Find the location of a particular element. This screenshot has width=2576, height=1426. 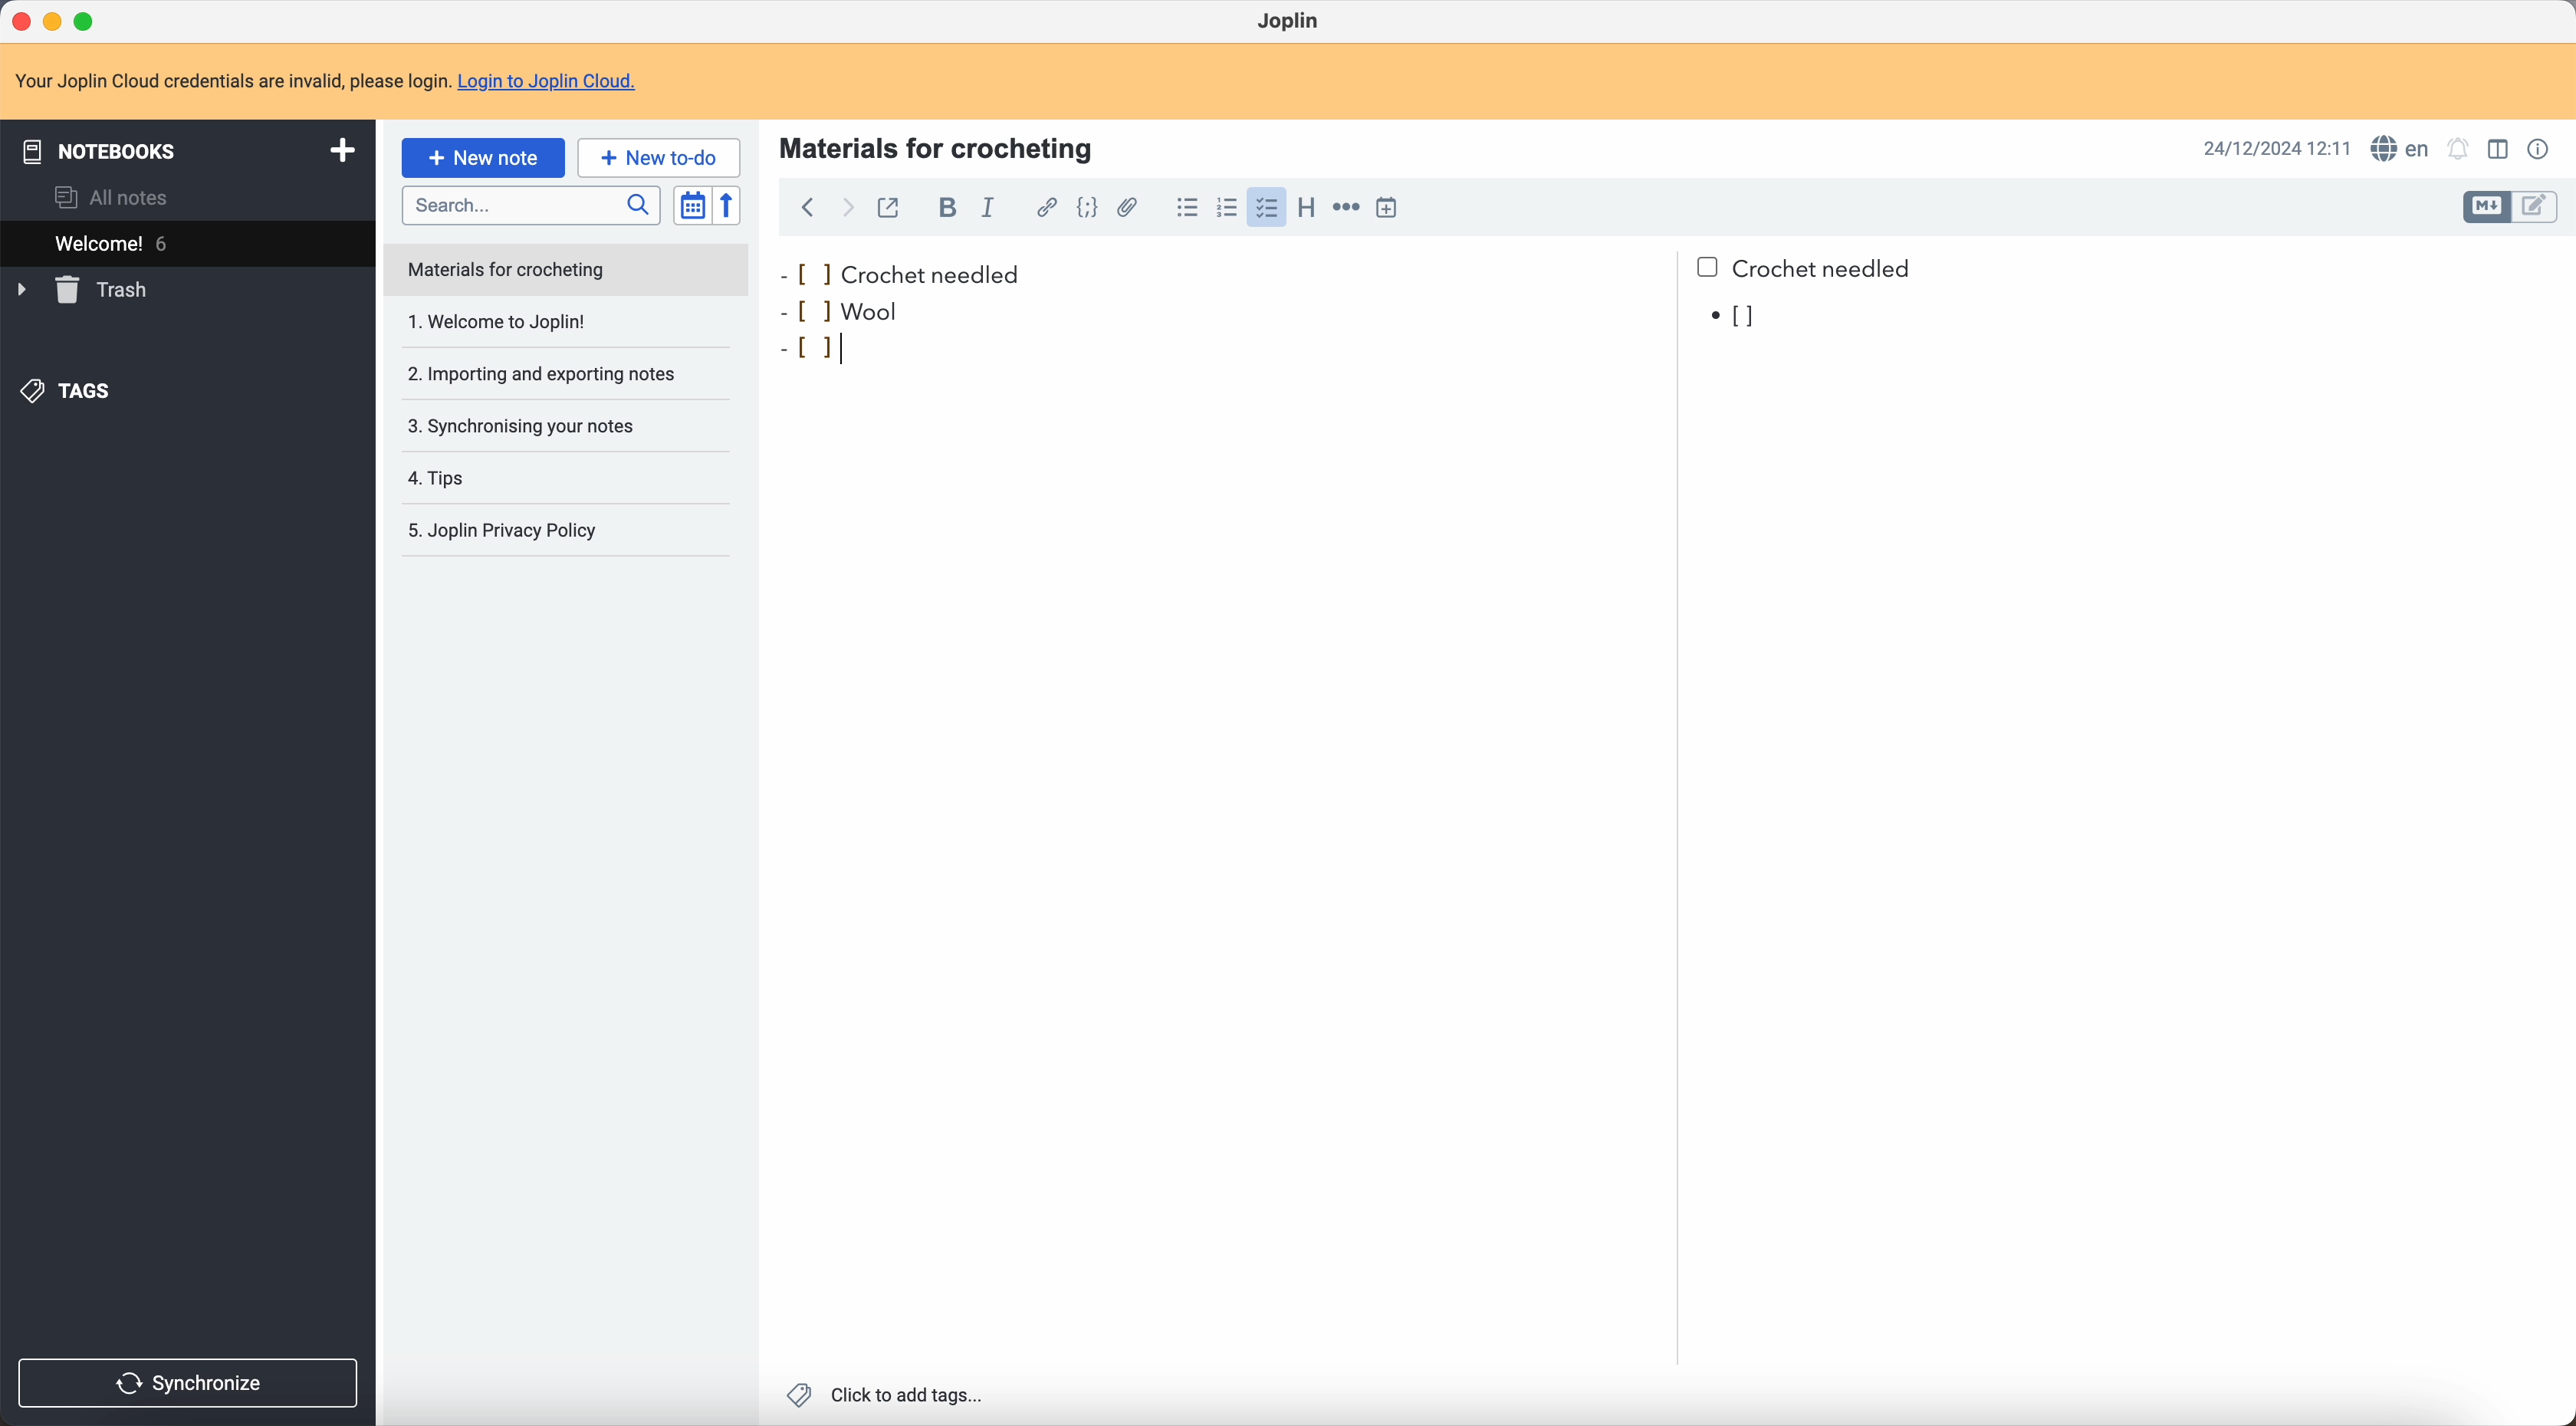

code is located at coordinates (1090, 209).